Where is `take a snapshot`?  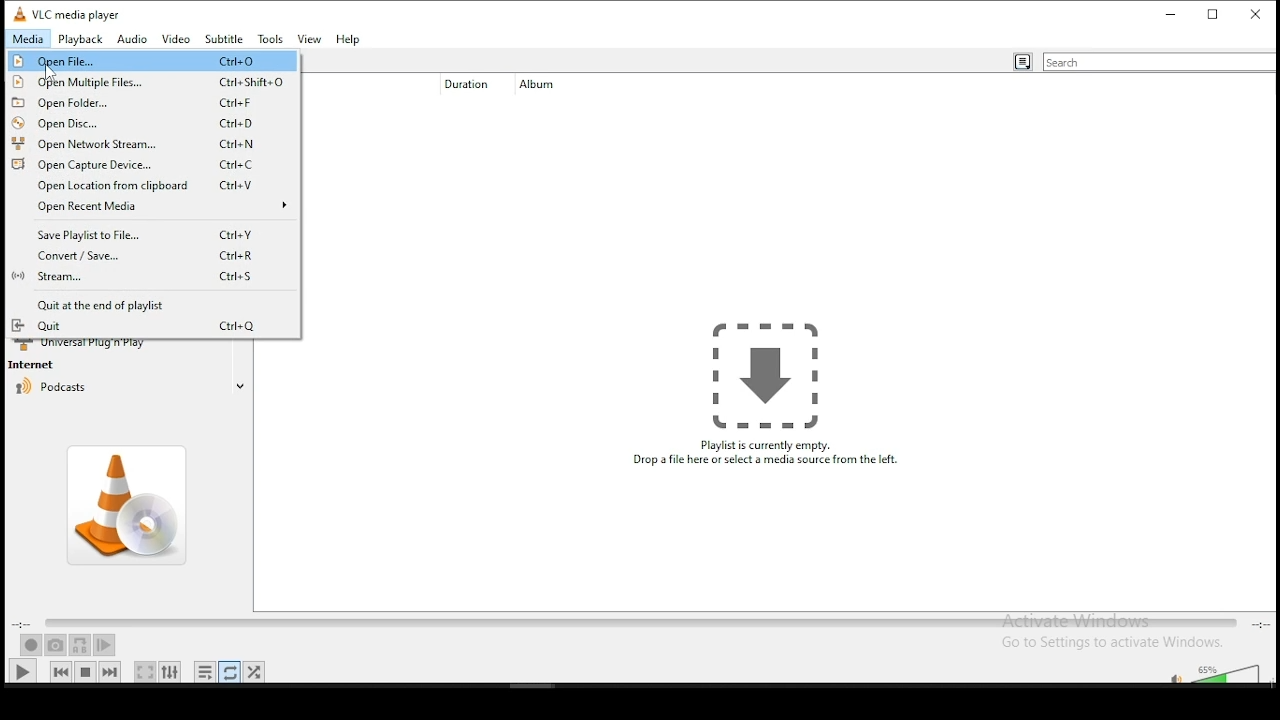
take a snapshot is located at coordinates (56, 646).